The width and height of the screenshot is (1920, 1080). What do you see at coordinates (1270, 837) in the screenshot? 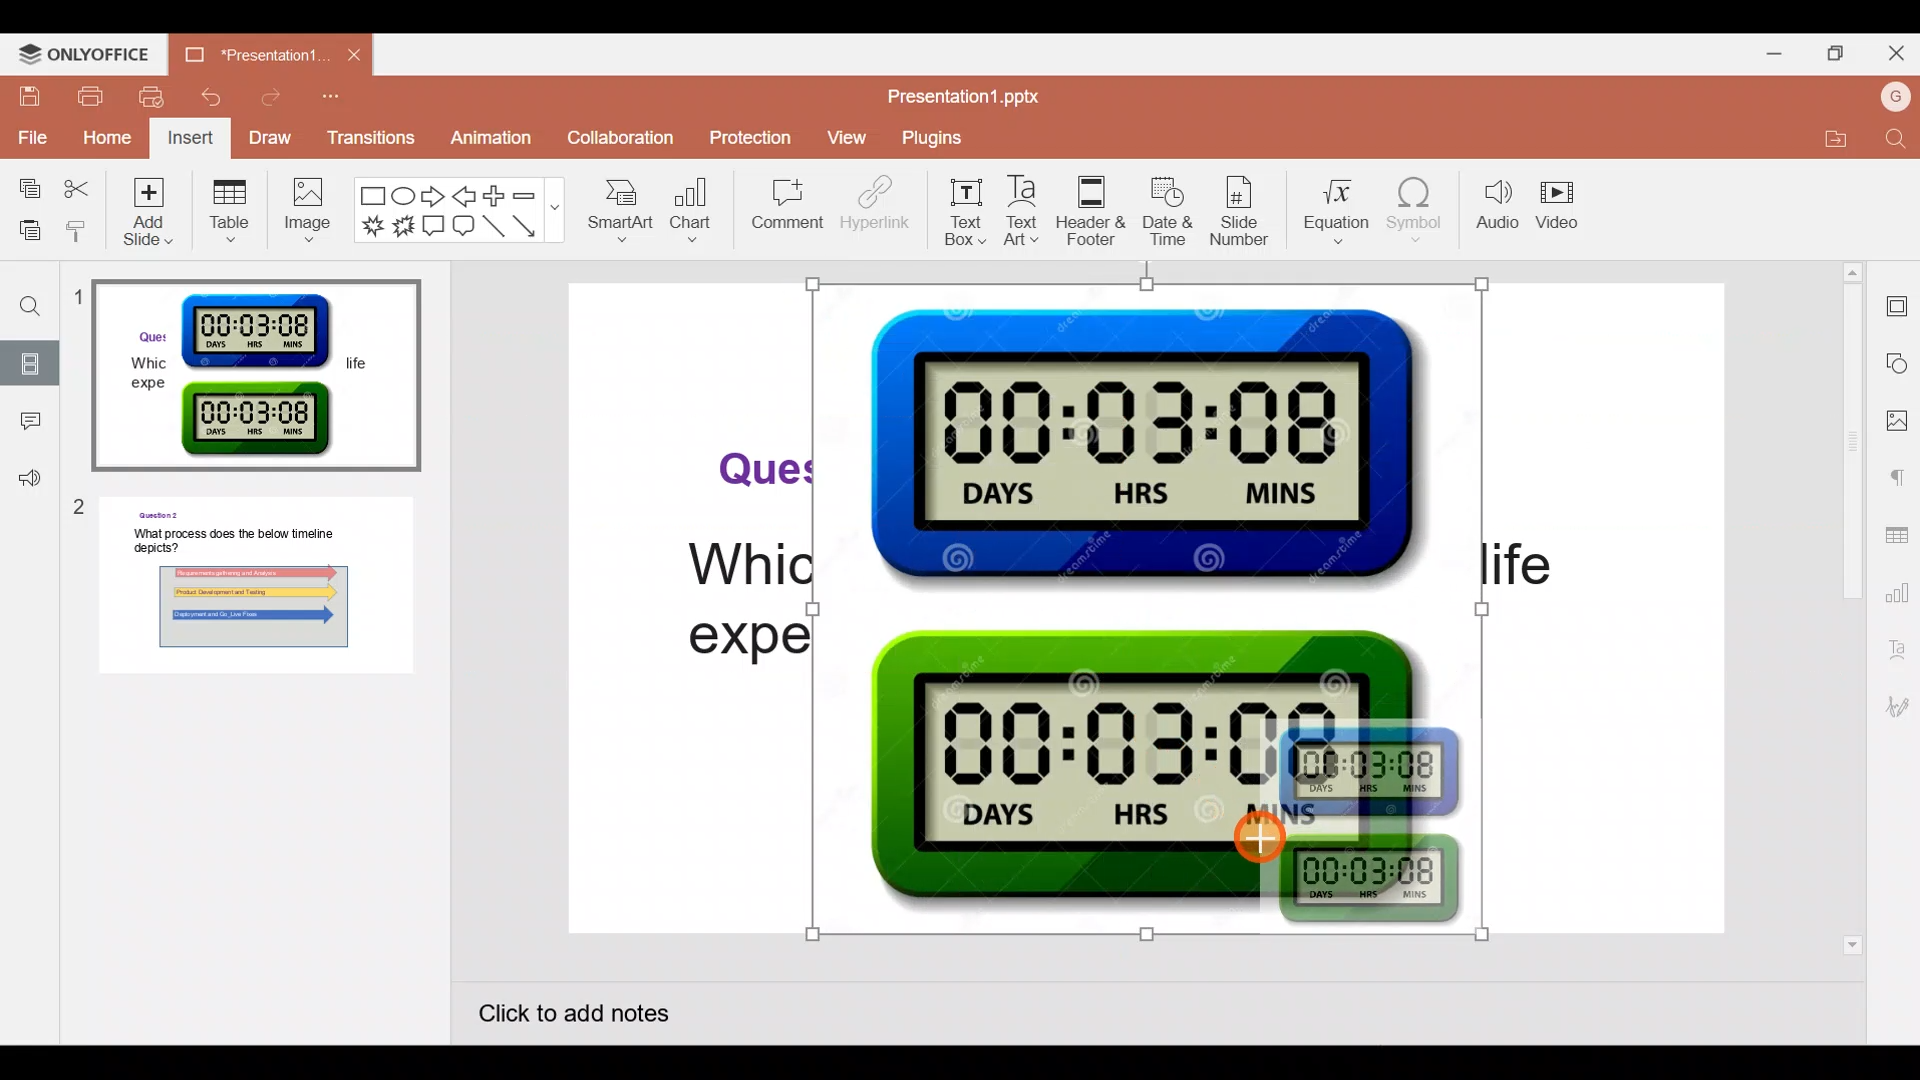
I see `Cursor on inserted image 1` at bounding box center [1270, 837].